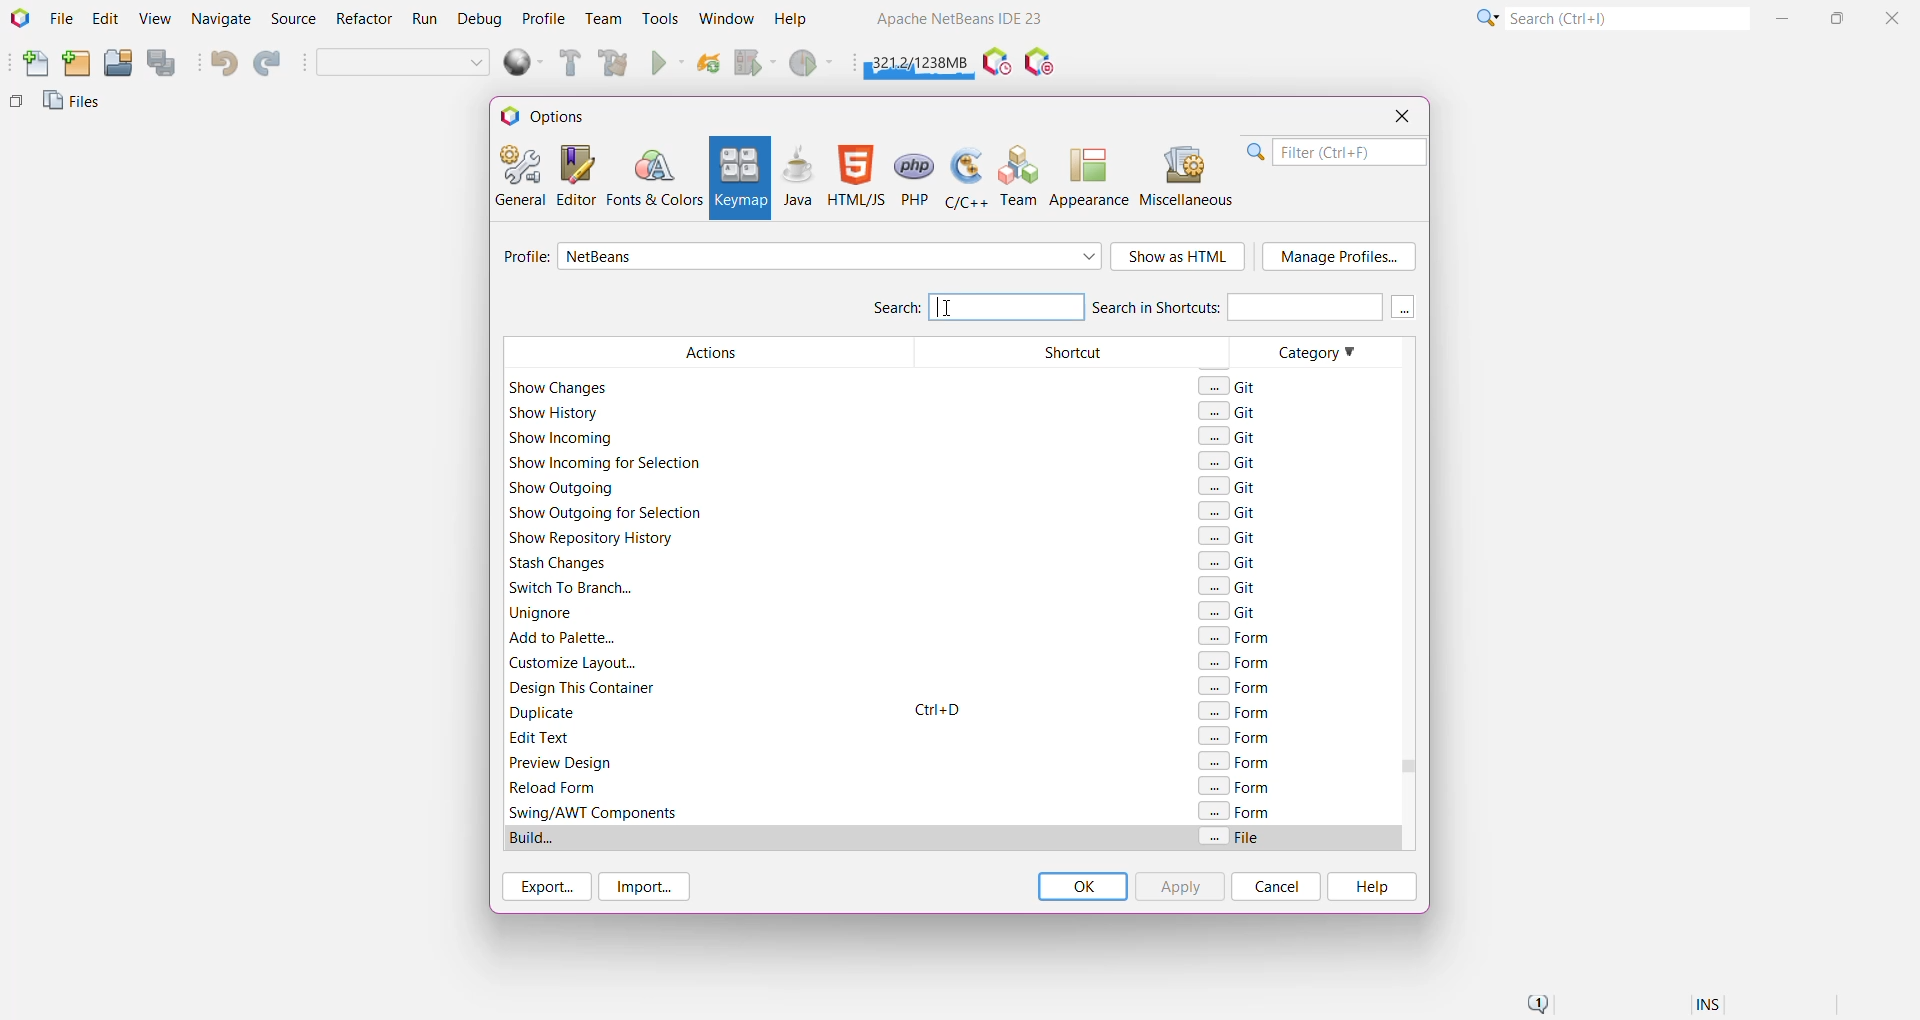 This screenshot has width=1920, height=1020. I want to click on , so click(16, 106).